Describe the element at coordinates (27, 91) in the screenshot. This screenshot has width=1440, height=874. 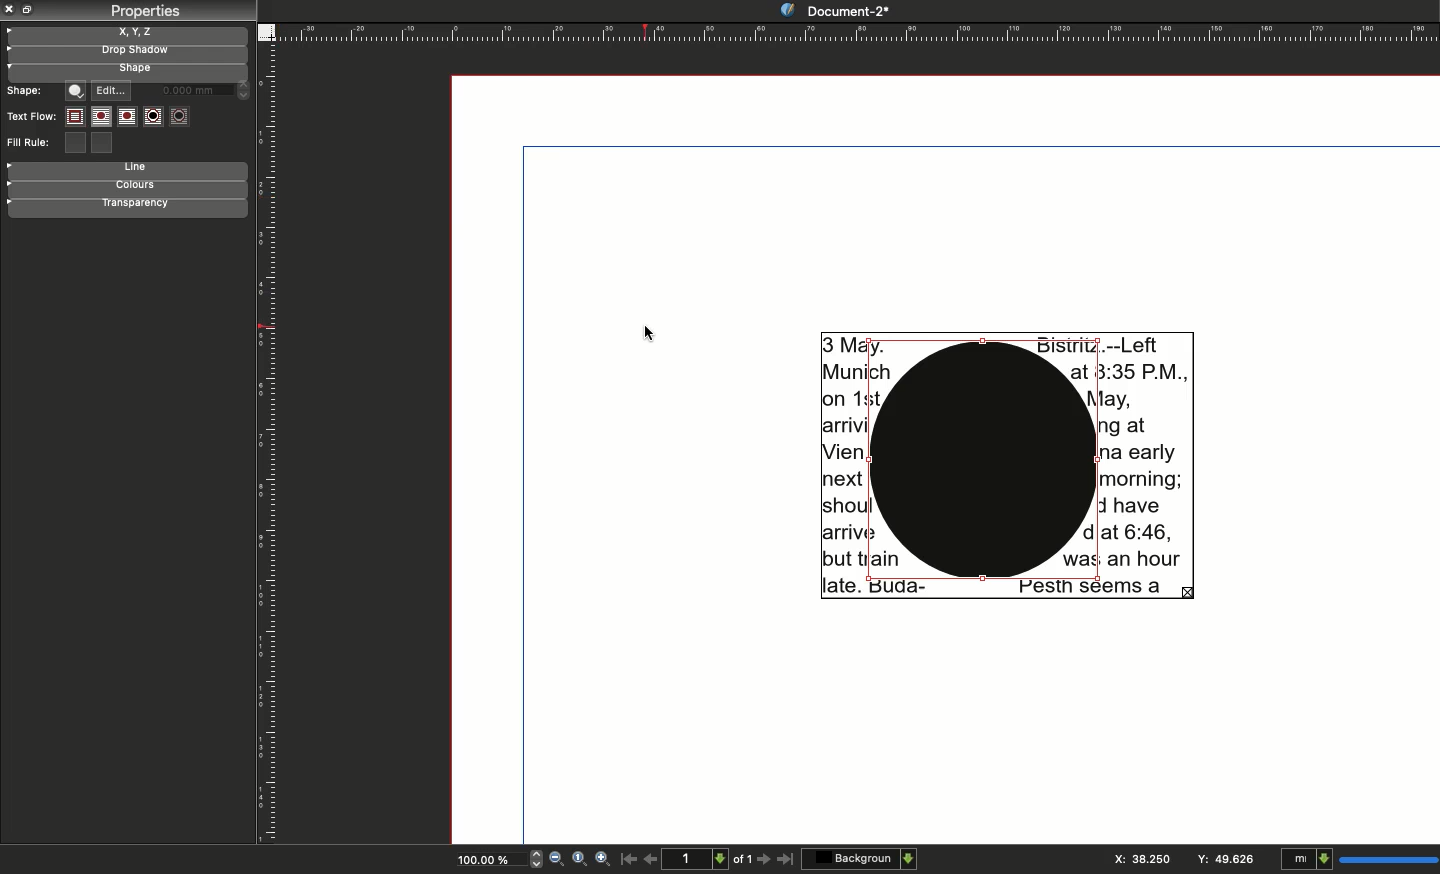
I see `Shape` at that location.